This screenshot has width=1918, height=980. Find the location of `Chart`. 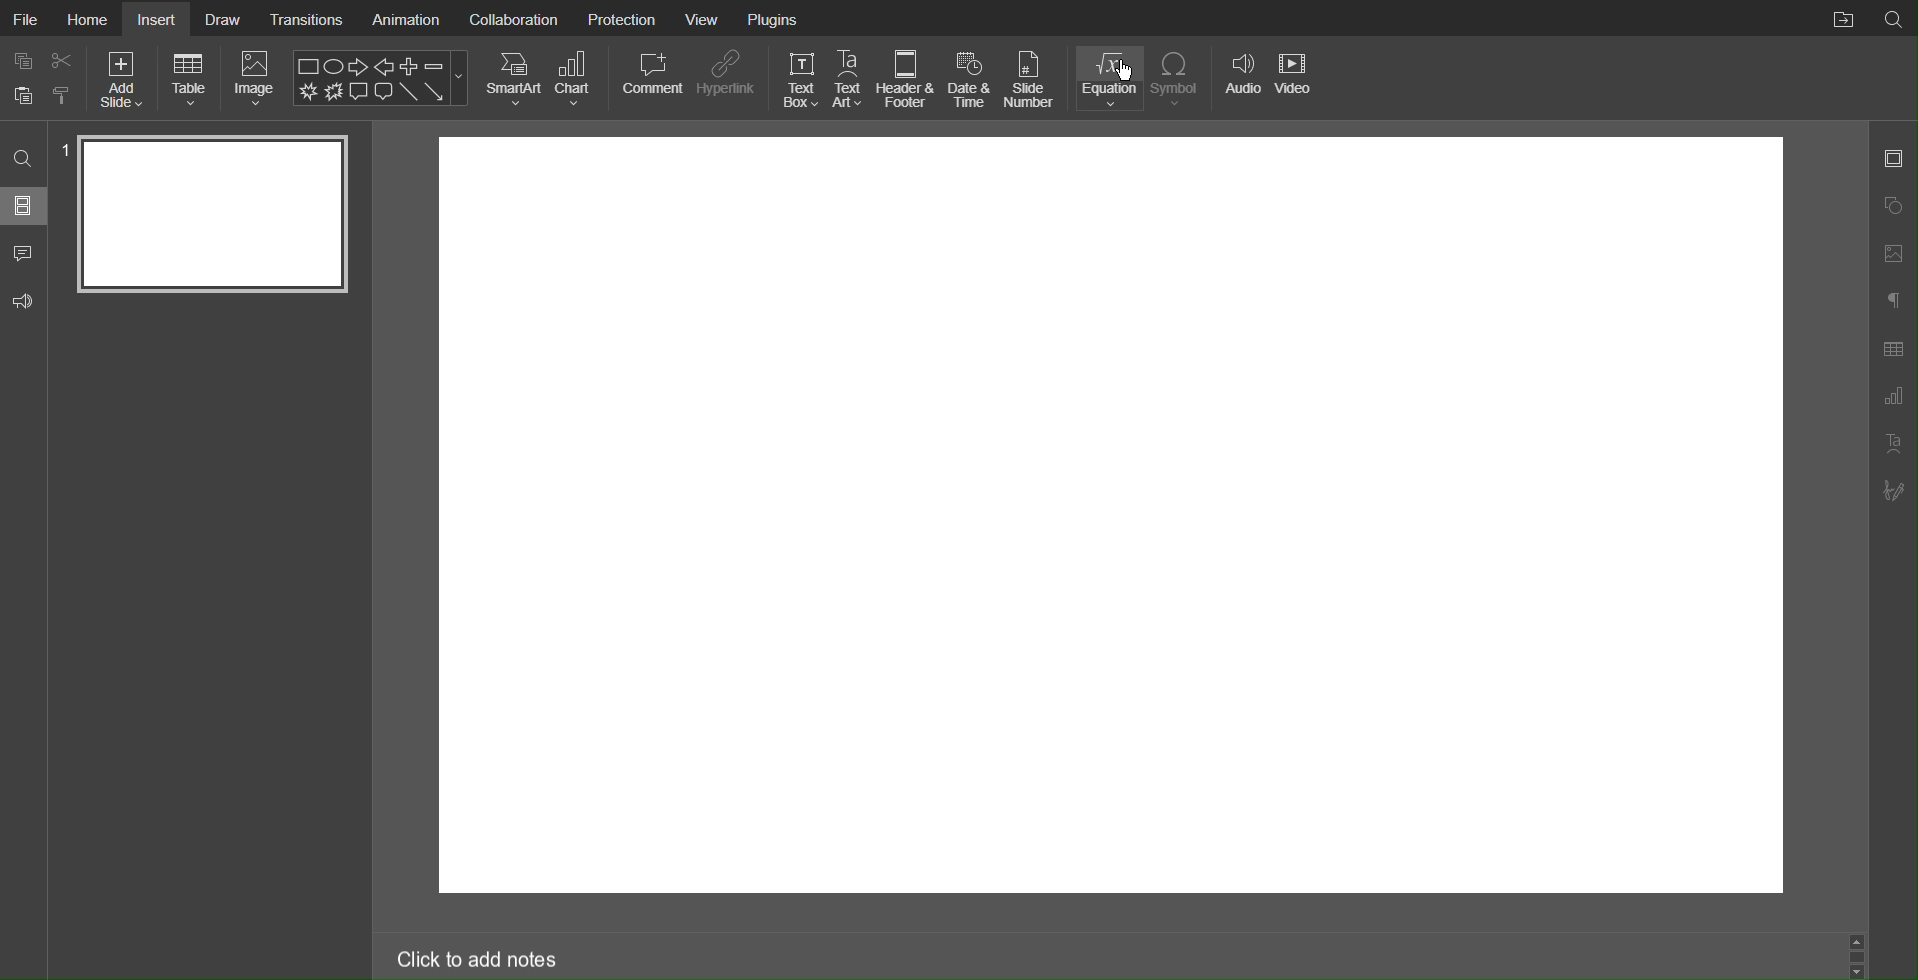

Chart is located at coordinates (576, 79).